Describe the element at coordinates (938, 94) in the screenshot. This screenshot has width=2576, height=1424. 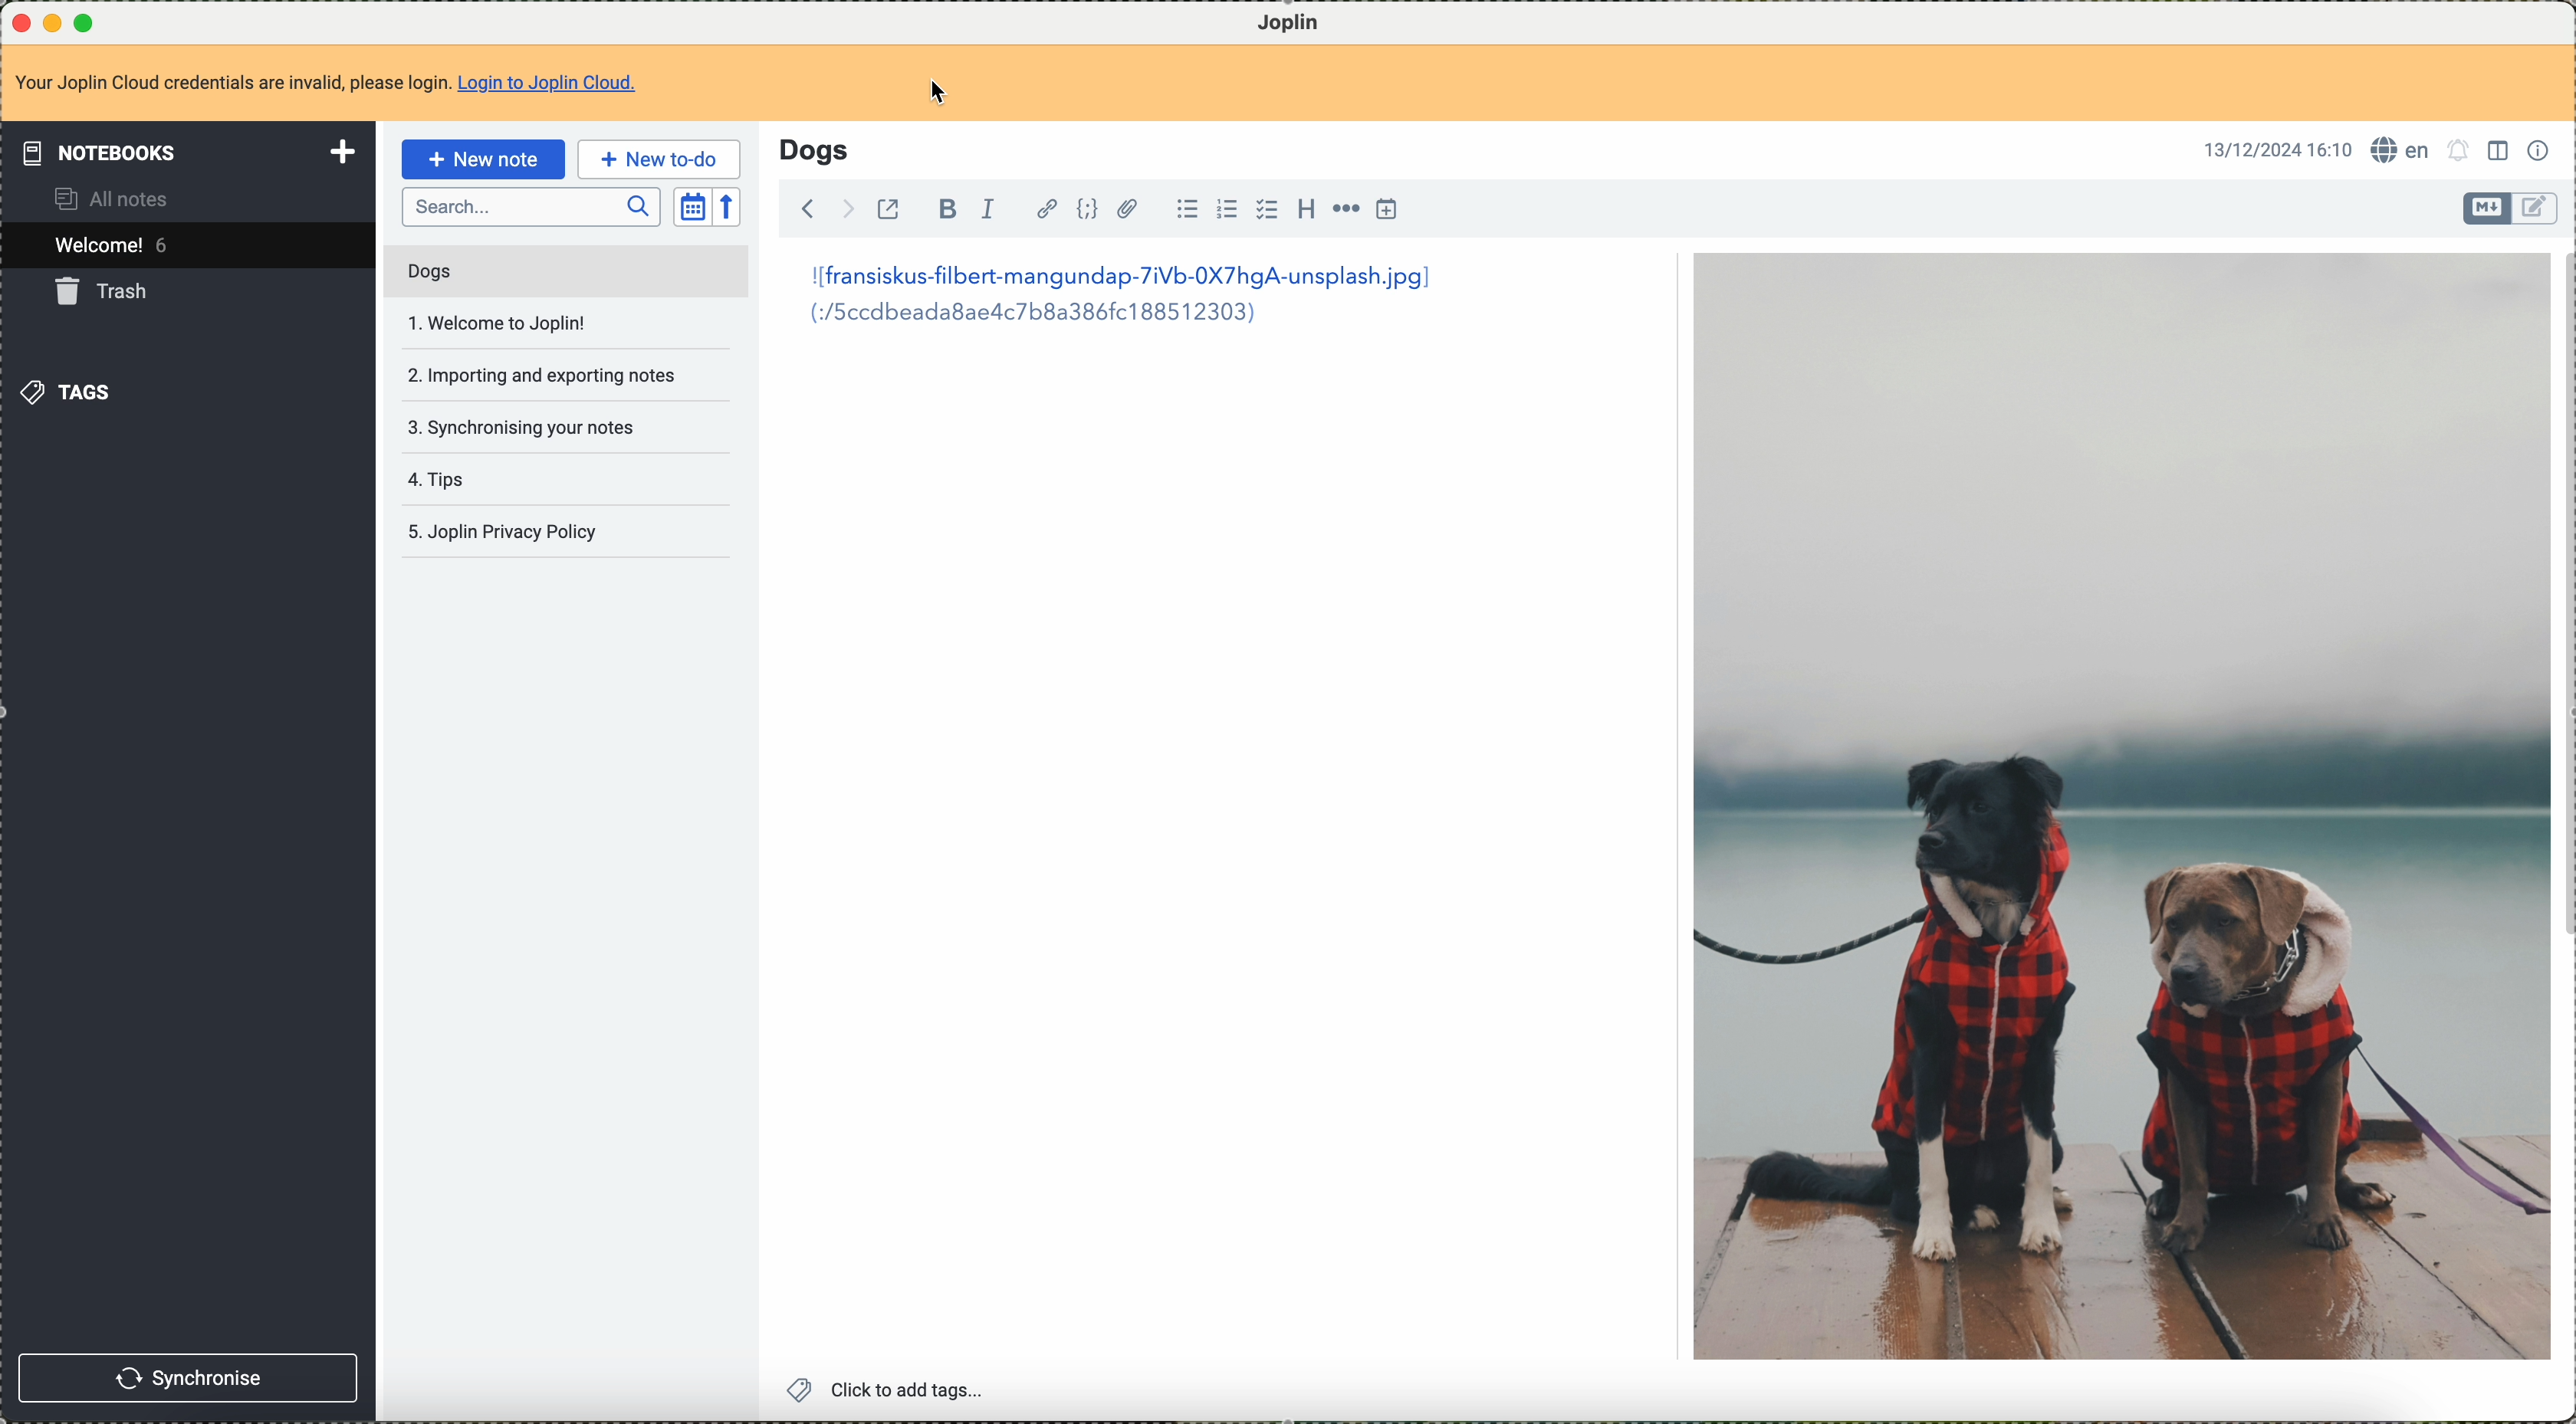
I see `cursor` at that location.